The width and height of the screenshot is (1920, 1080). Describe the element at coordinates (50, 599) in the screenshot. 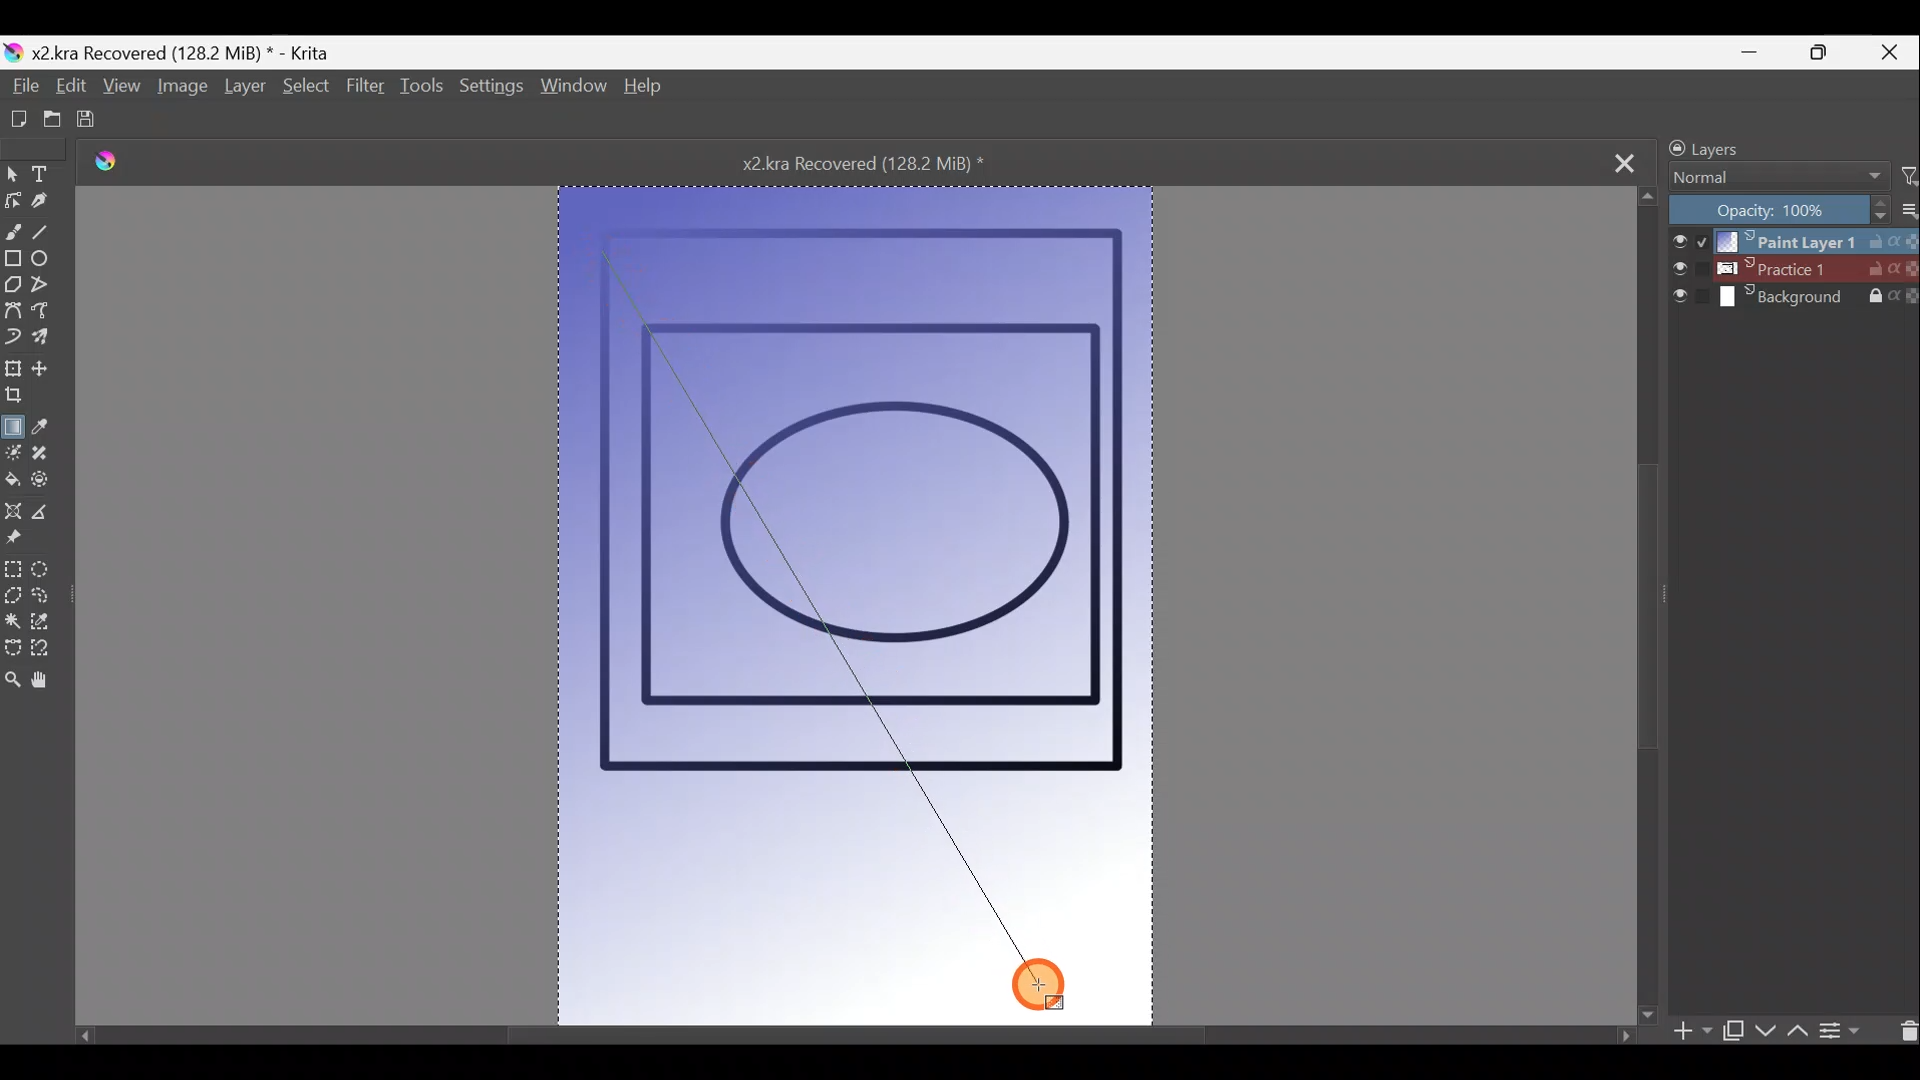

I see `Freehand selection tool` at that location.